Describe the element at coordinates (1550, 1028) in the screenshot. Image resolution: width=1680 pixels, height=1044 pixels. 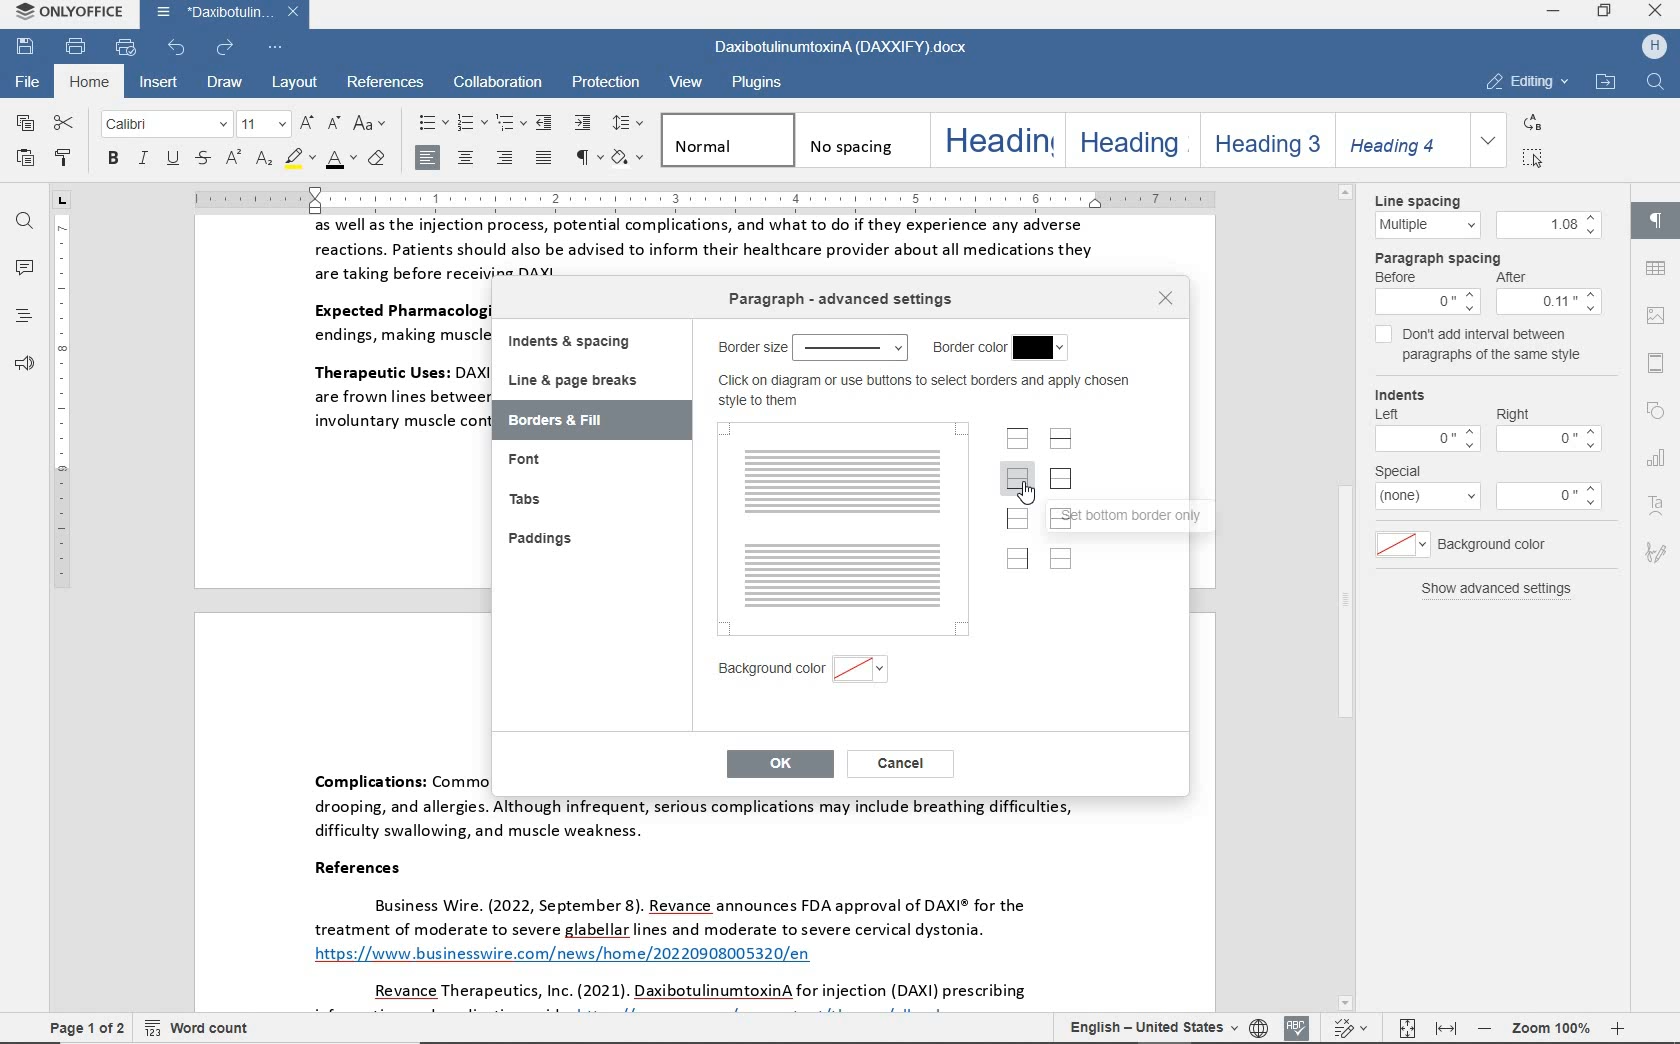
I see `zoom out or zoom in` at that location.